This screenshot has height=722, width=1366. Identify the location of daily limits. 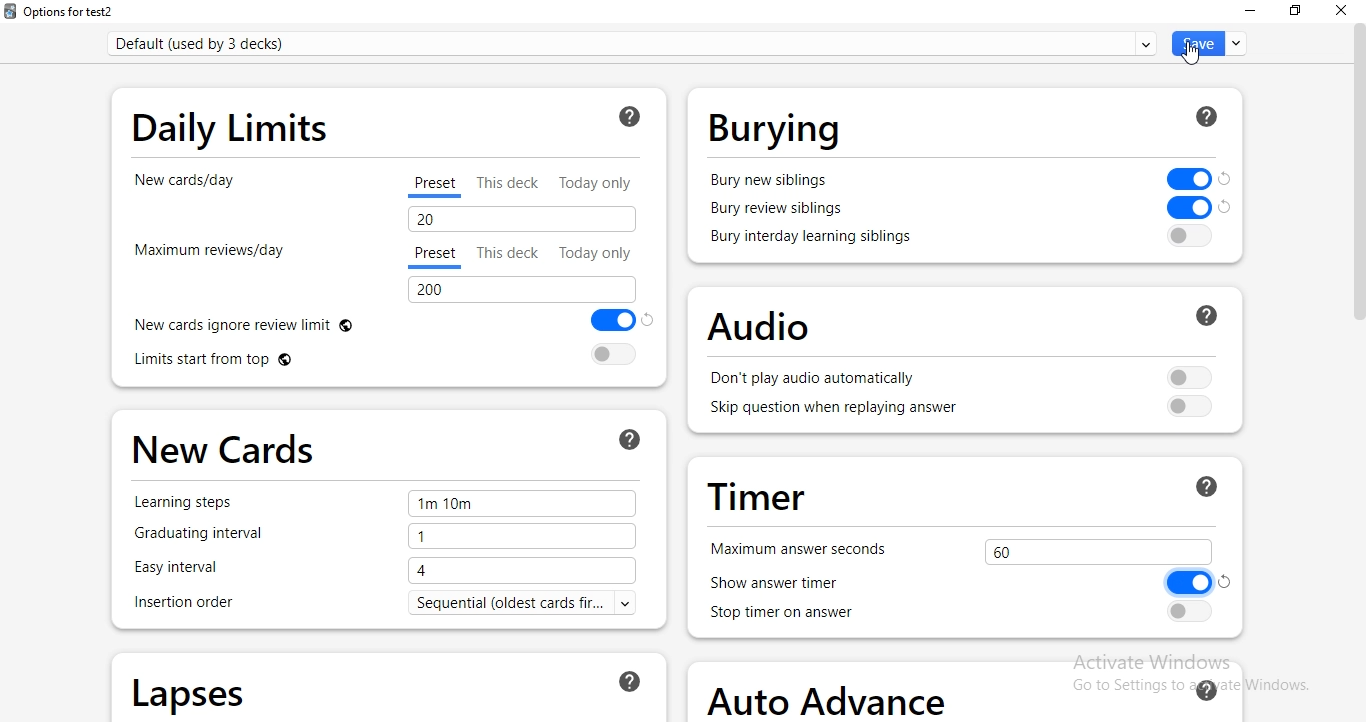
(389, 125).